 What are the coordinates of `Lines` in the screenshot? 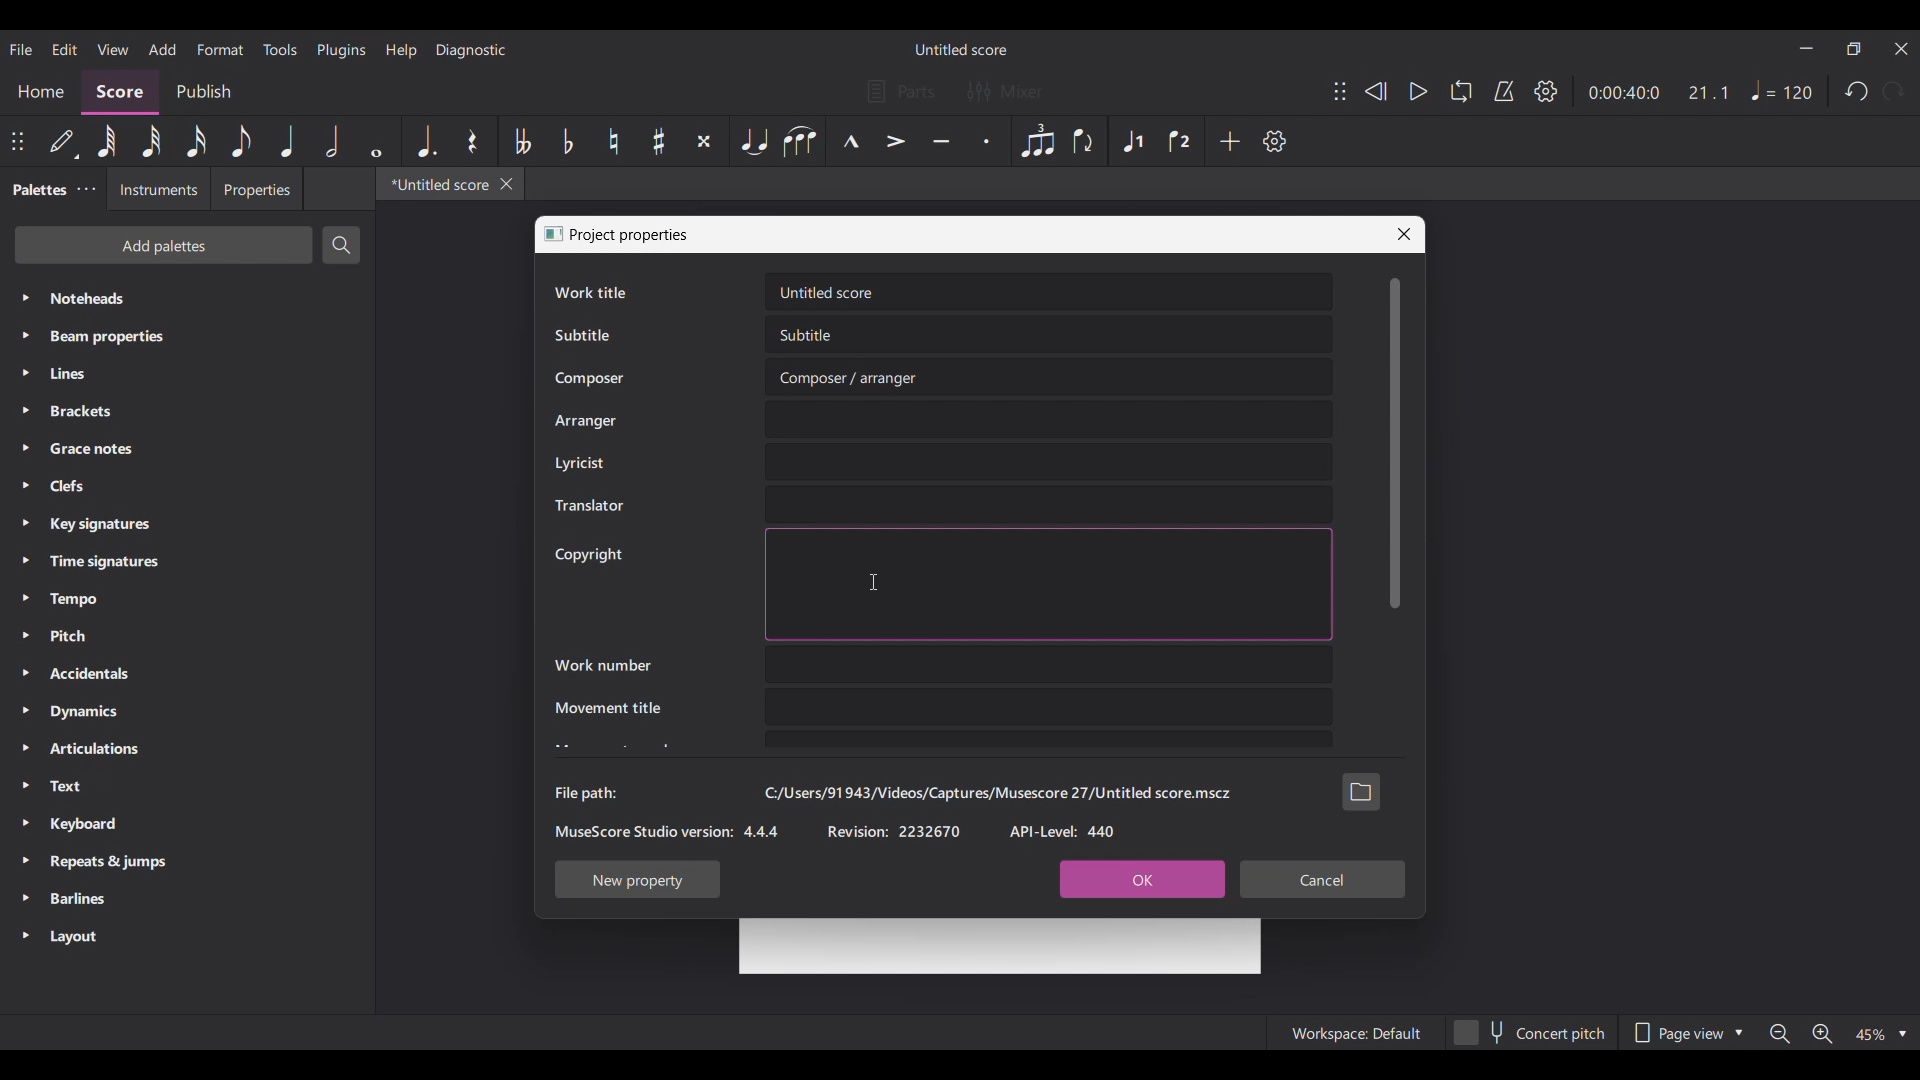 It's located at (187, 374).